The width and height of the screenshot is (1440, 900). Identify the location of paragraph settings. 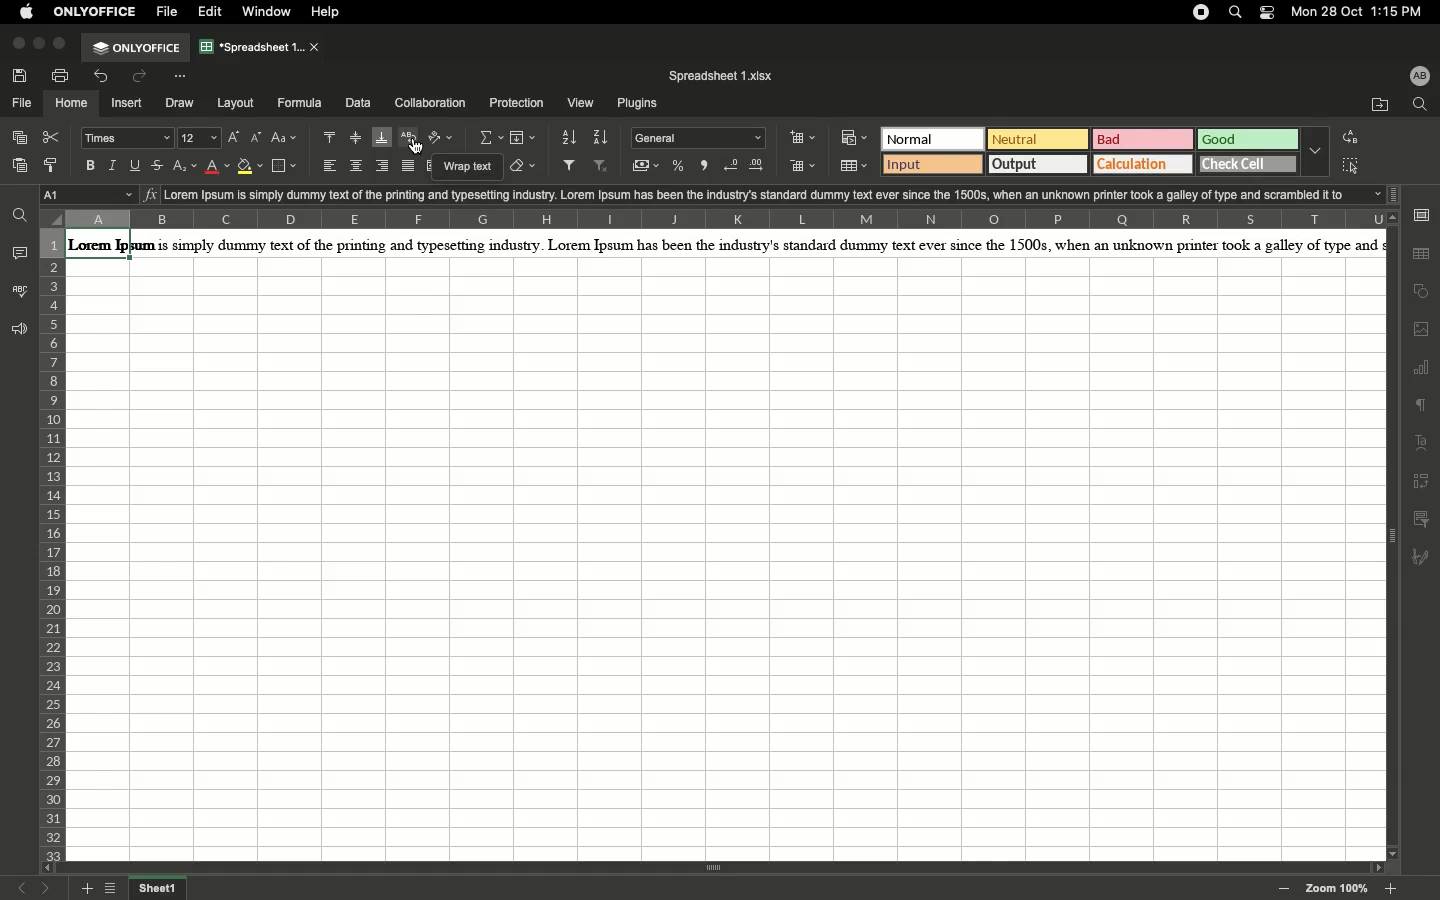
(1421, 406).